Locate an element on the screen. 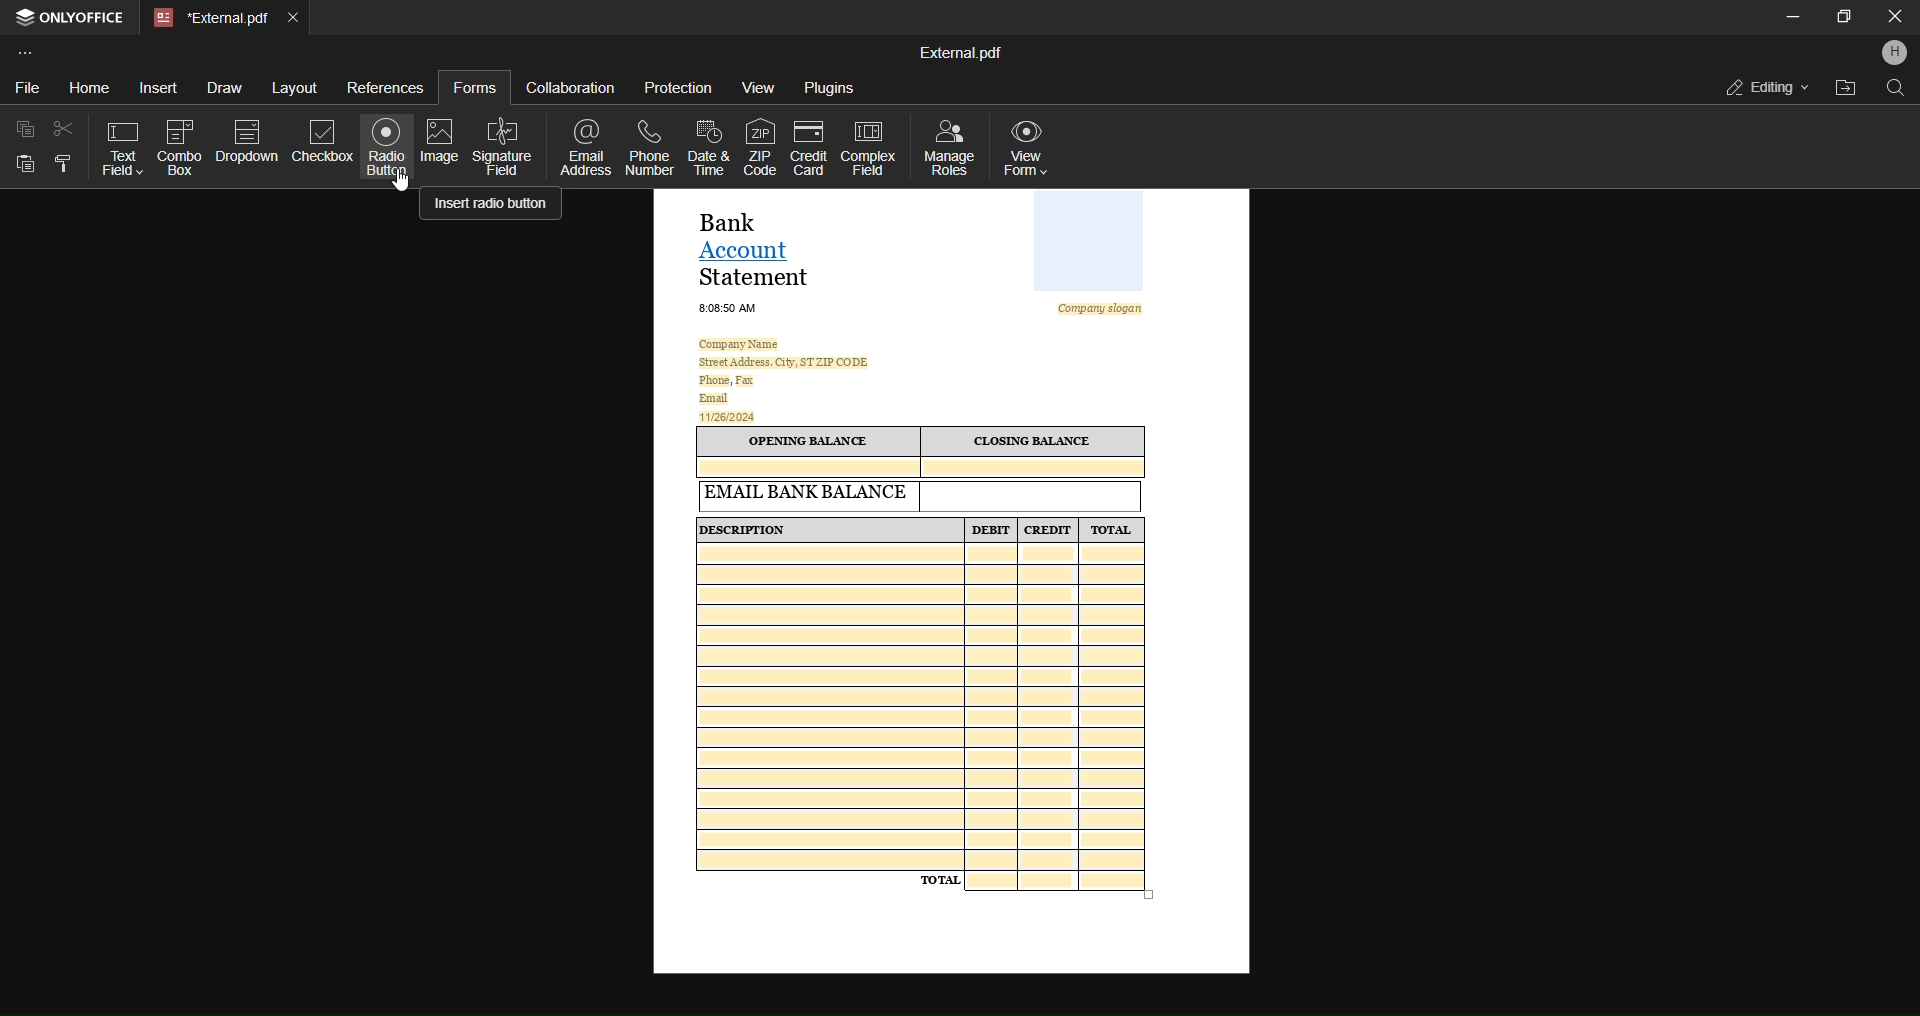 This screenshot has width=1920, height=1016. customize toolbar is located at coordinates (29, 52).